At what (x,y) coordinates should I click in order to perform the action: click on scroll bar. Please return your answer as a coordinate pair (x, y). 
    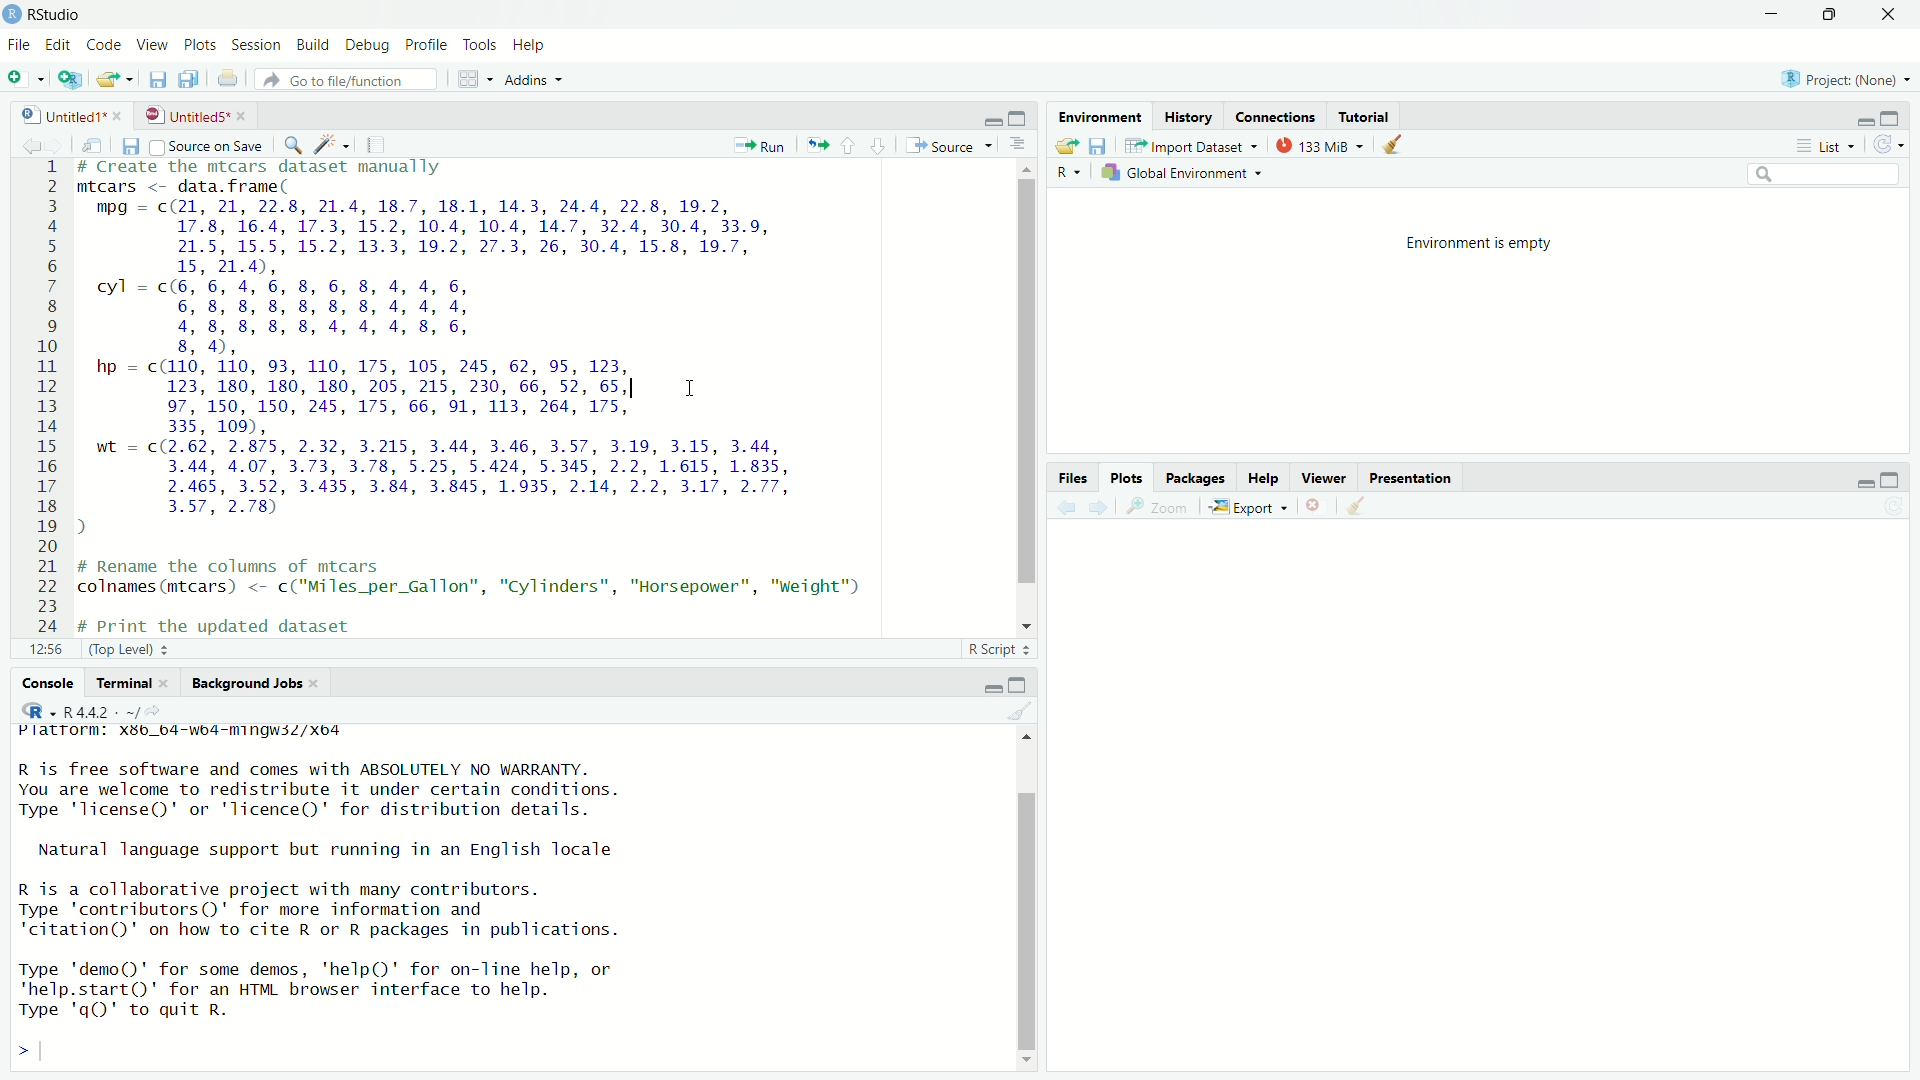
    Looking at the image, I should click on (1015, 395).